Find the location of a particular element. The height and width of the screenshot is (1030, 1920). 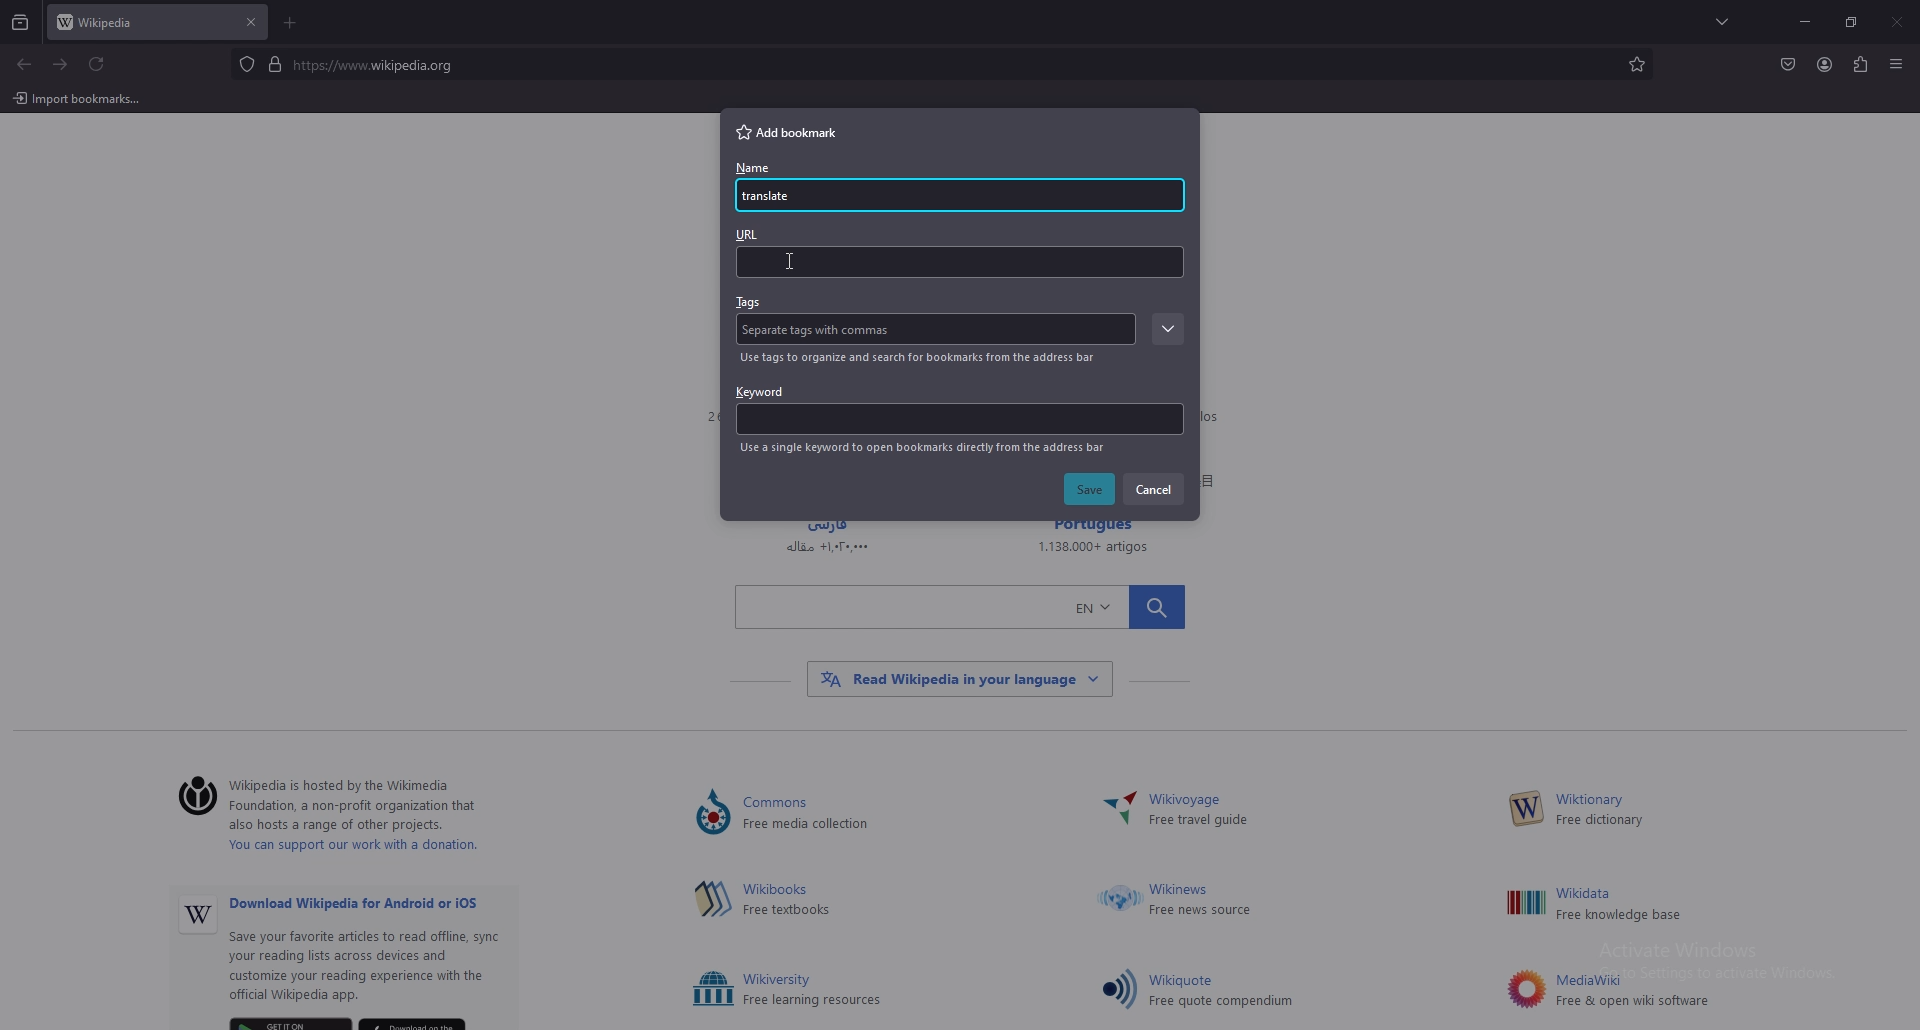

search bar is located at coordinates (931, 64).